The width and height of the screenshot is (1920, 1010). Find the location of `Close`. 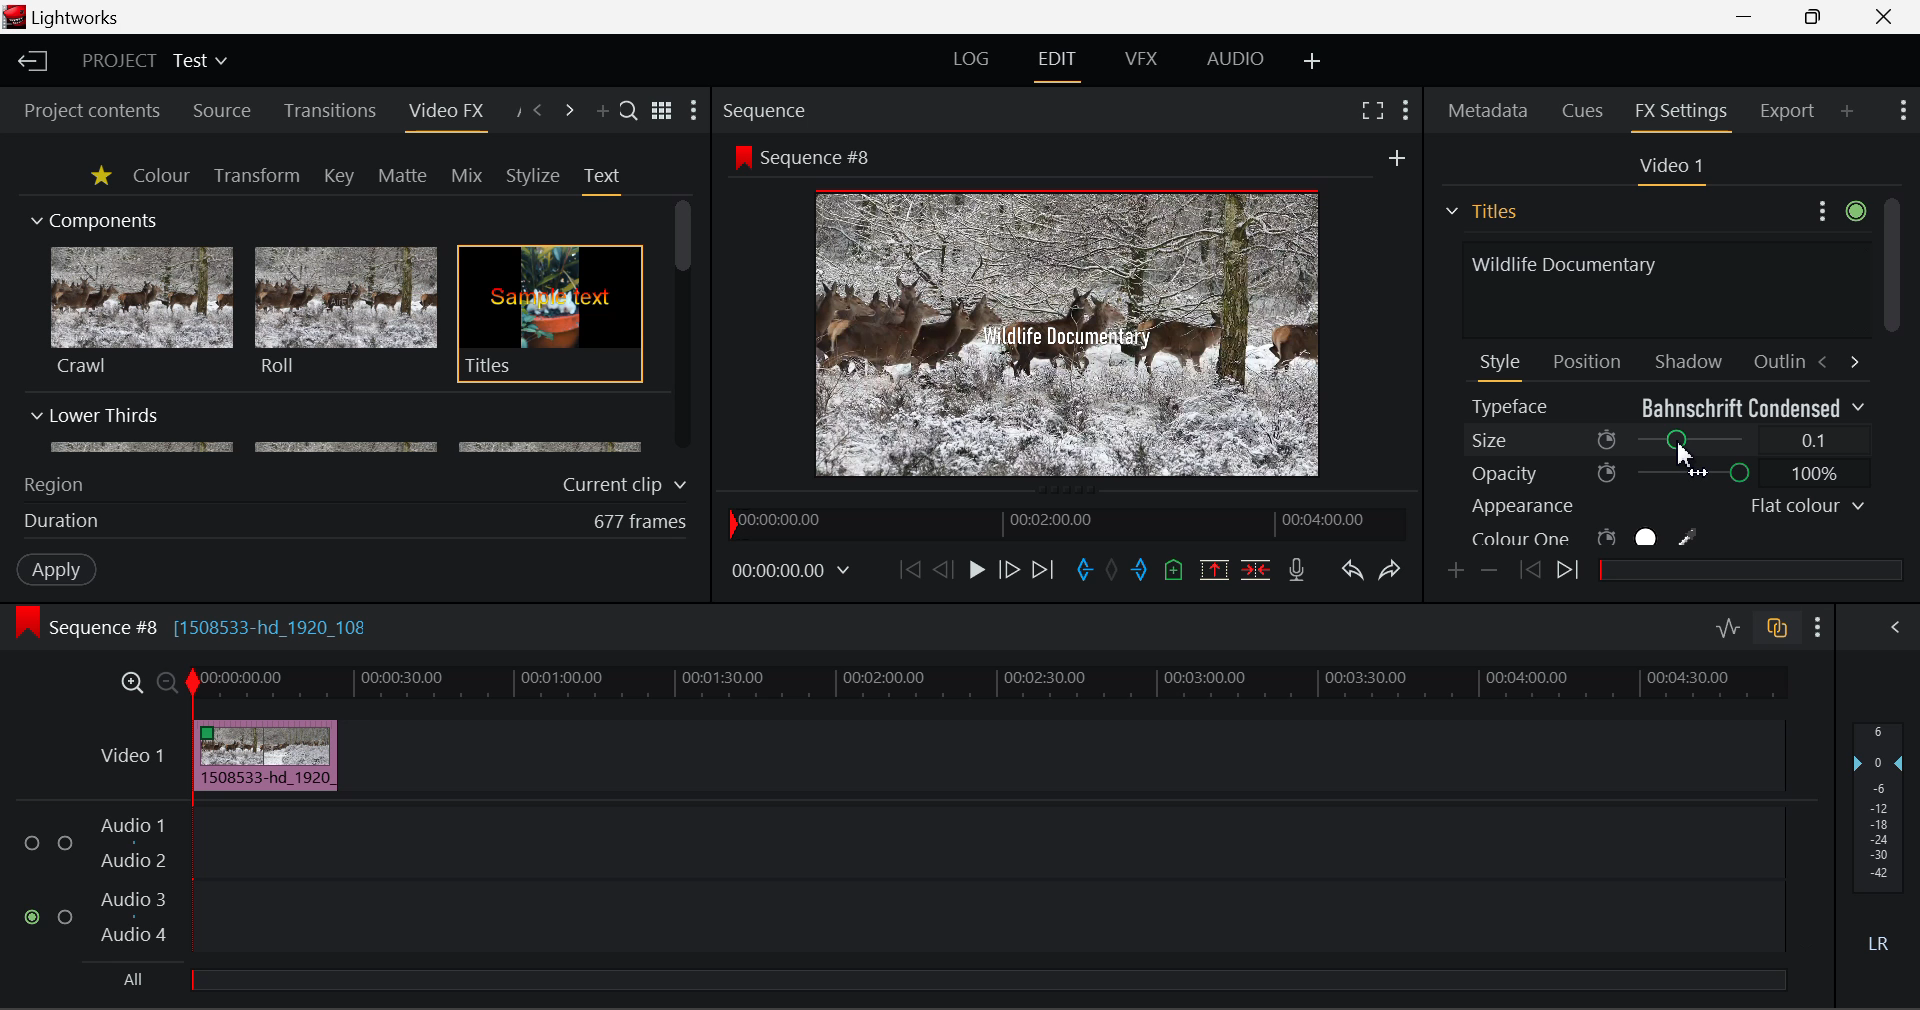

Close is located at coordinates (1885, 15).